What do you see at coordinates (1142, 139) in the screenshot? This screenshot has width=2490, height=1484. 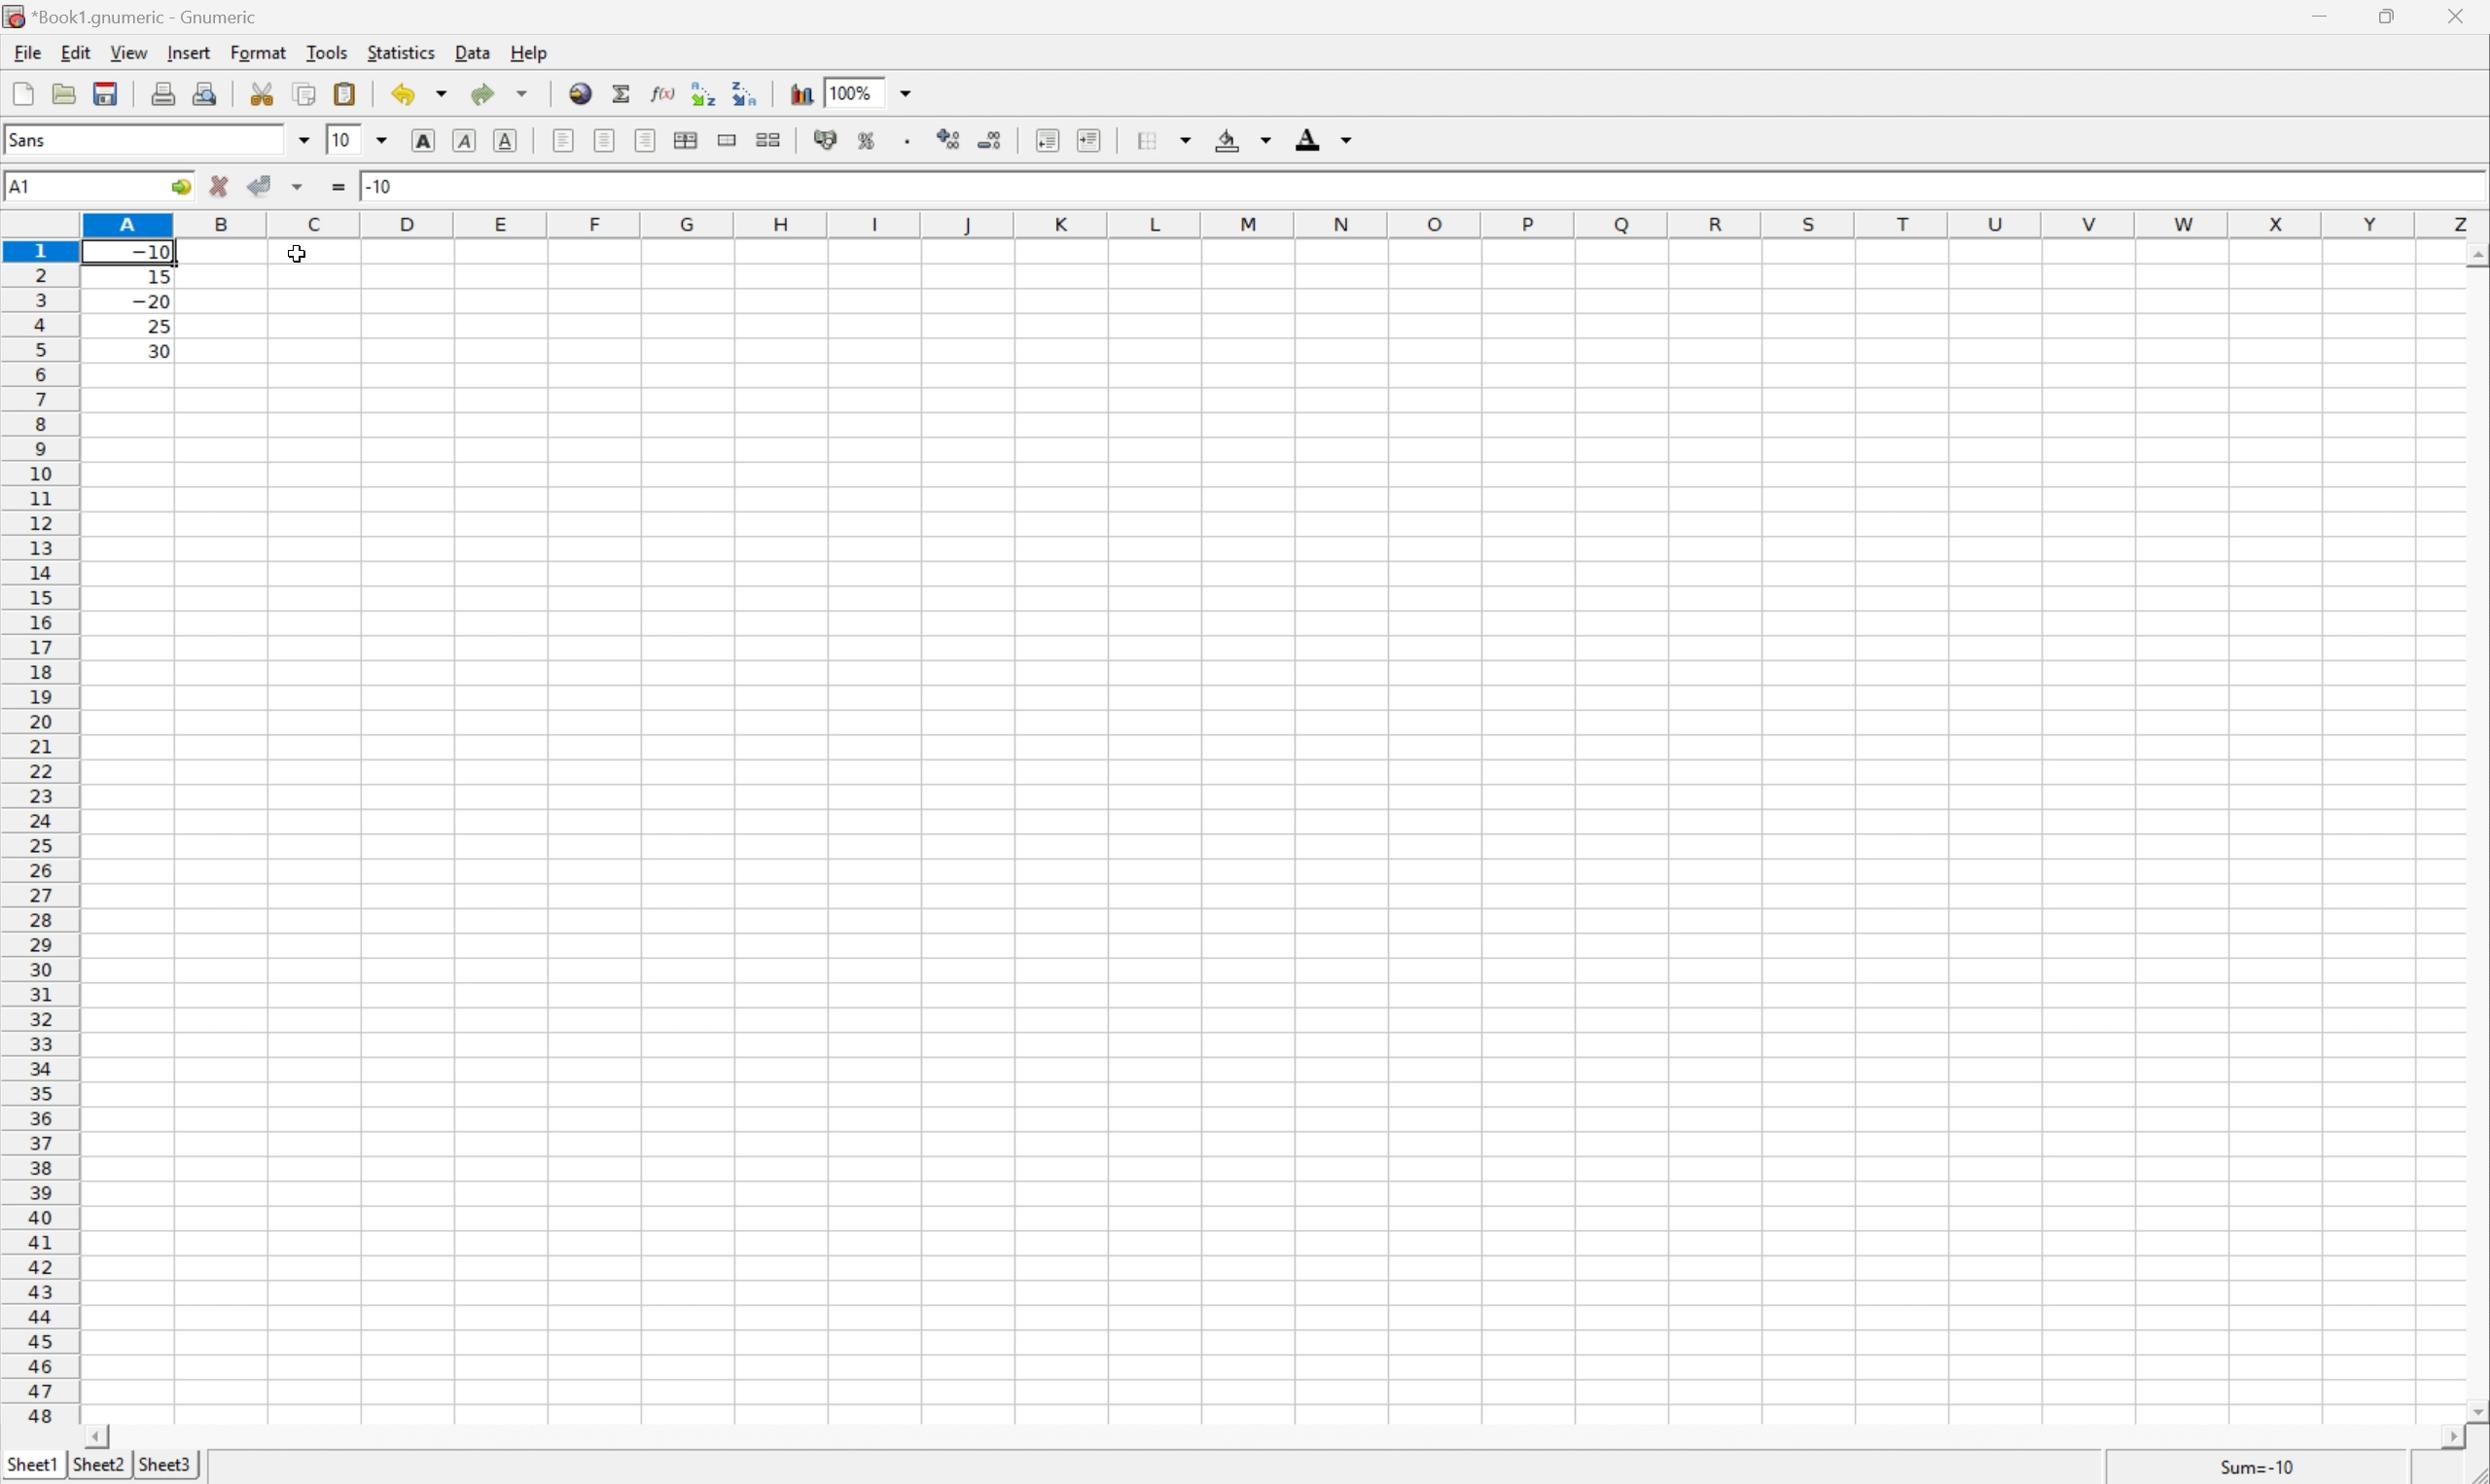 I see `Borders` at bounding box center [1142, 139].